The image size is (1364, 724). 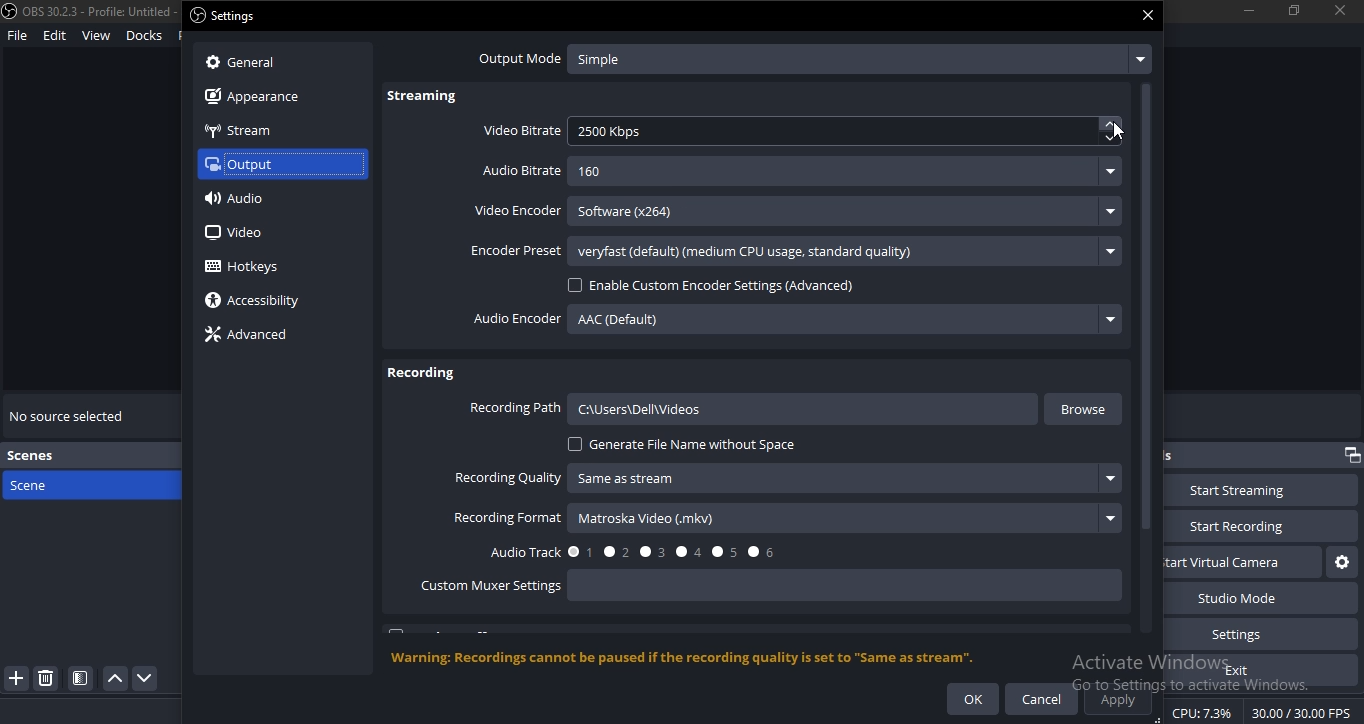 I want to click on generate file name without space, so click(x=685, y=446).